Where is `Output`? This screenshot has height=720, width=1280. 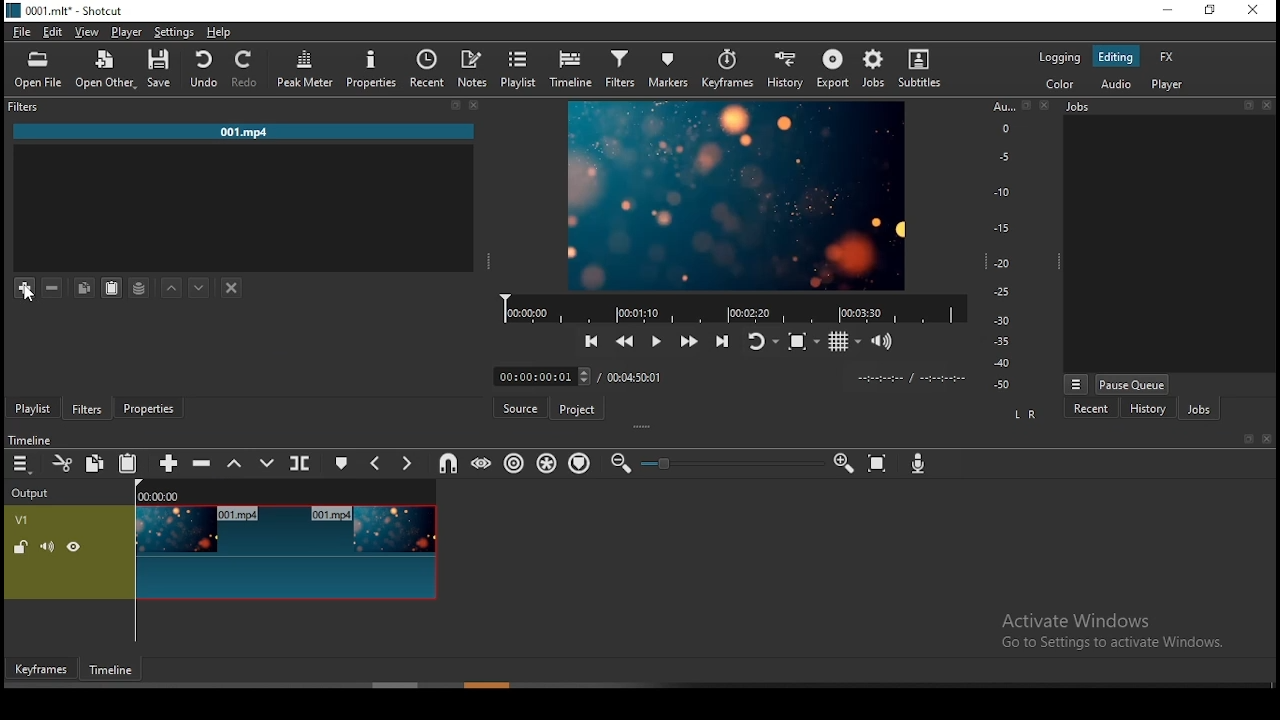
Output is located at coordinates (34, 493).